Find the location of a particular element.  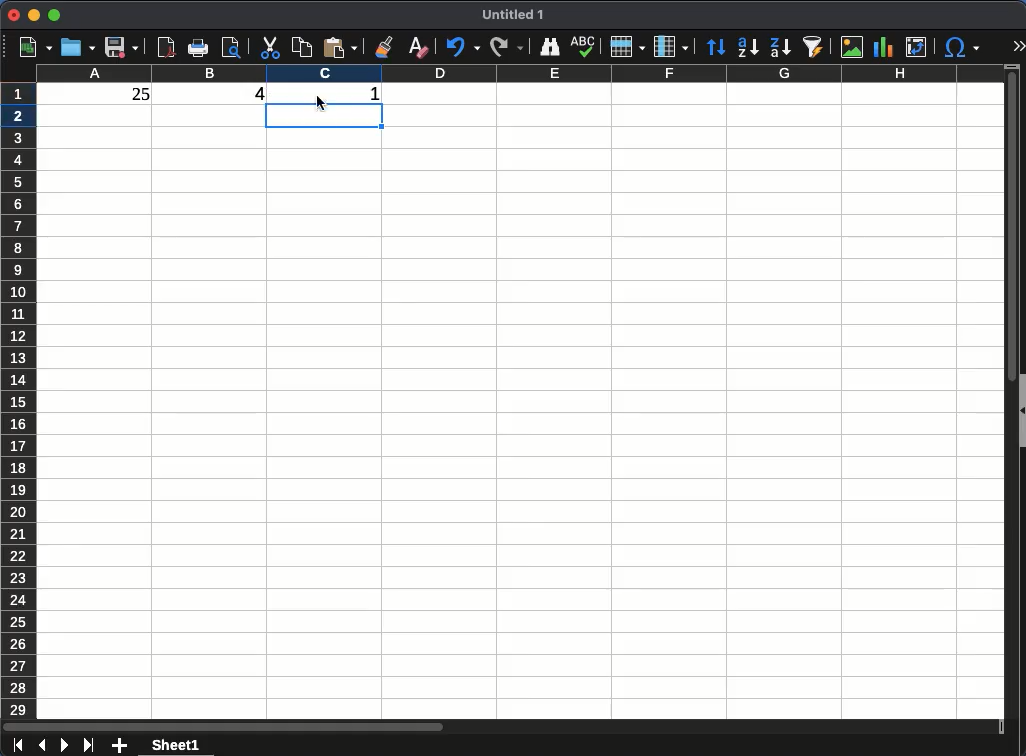

copy is located at coordinates (301, 47).